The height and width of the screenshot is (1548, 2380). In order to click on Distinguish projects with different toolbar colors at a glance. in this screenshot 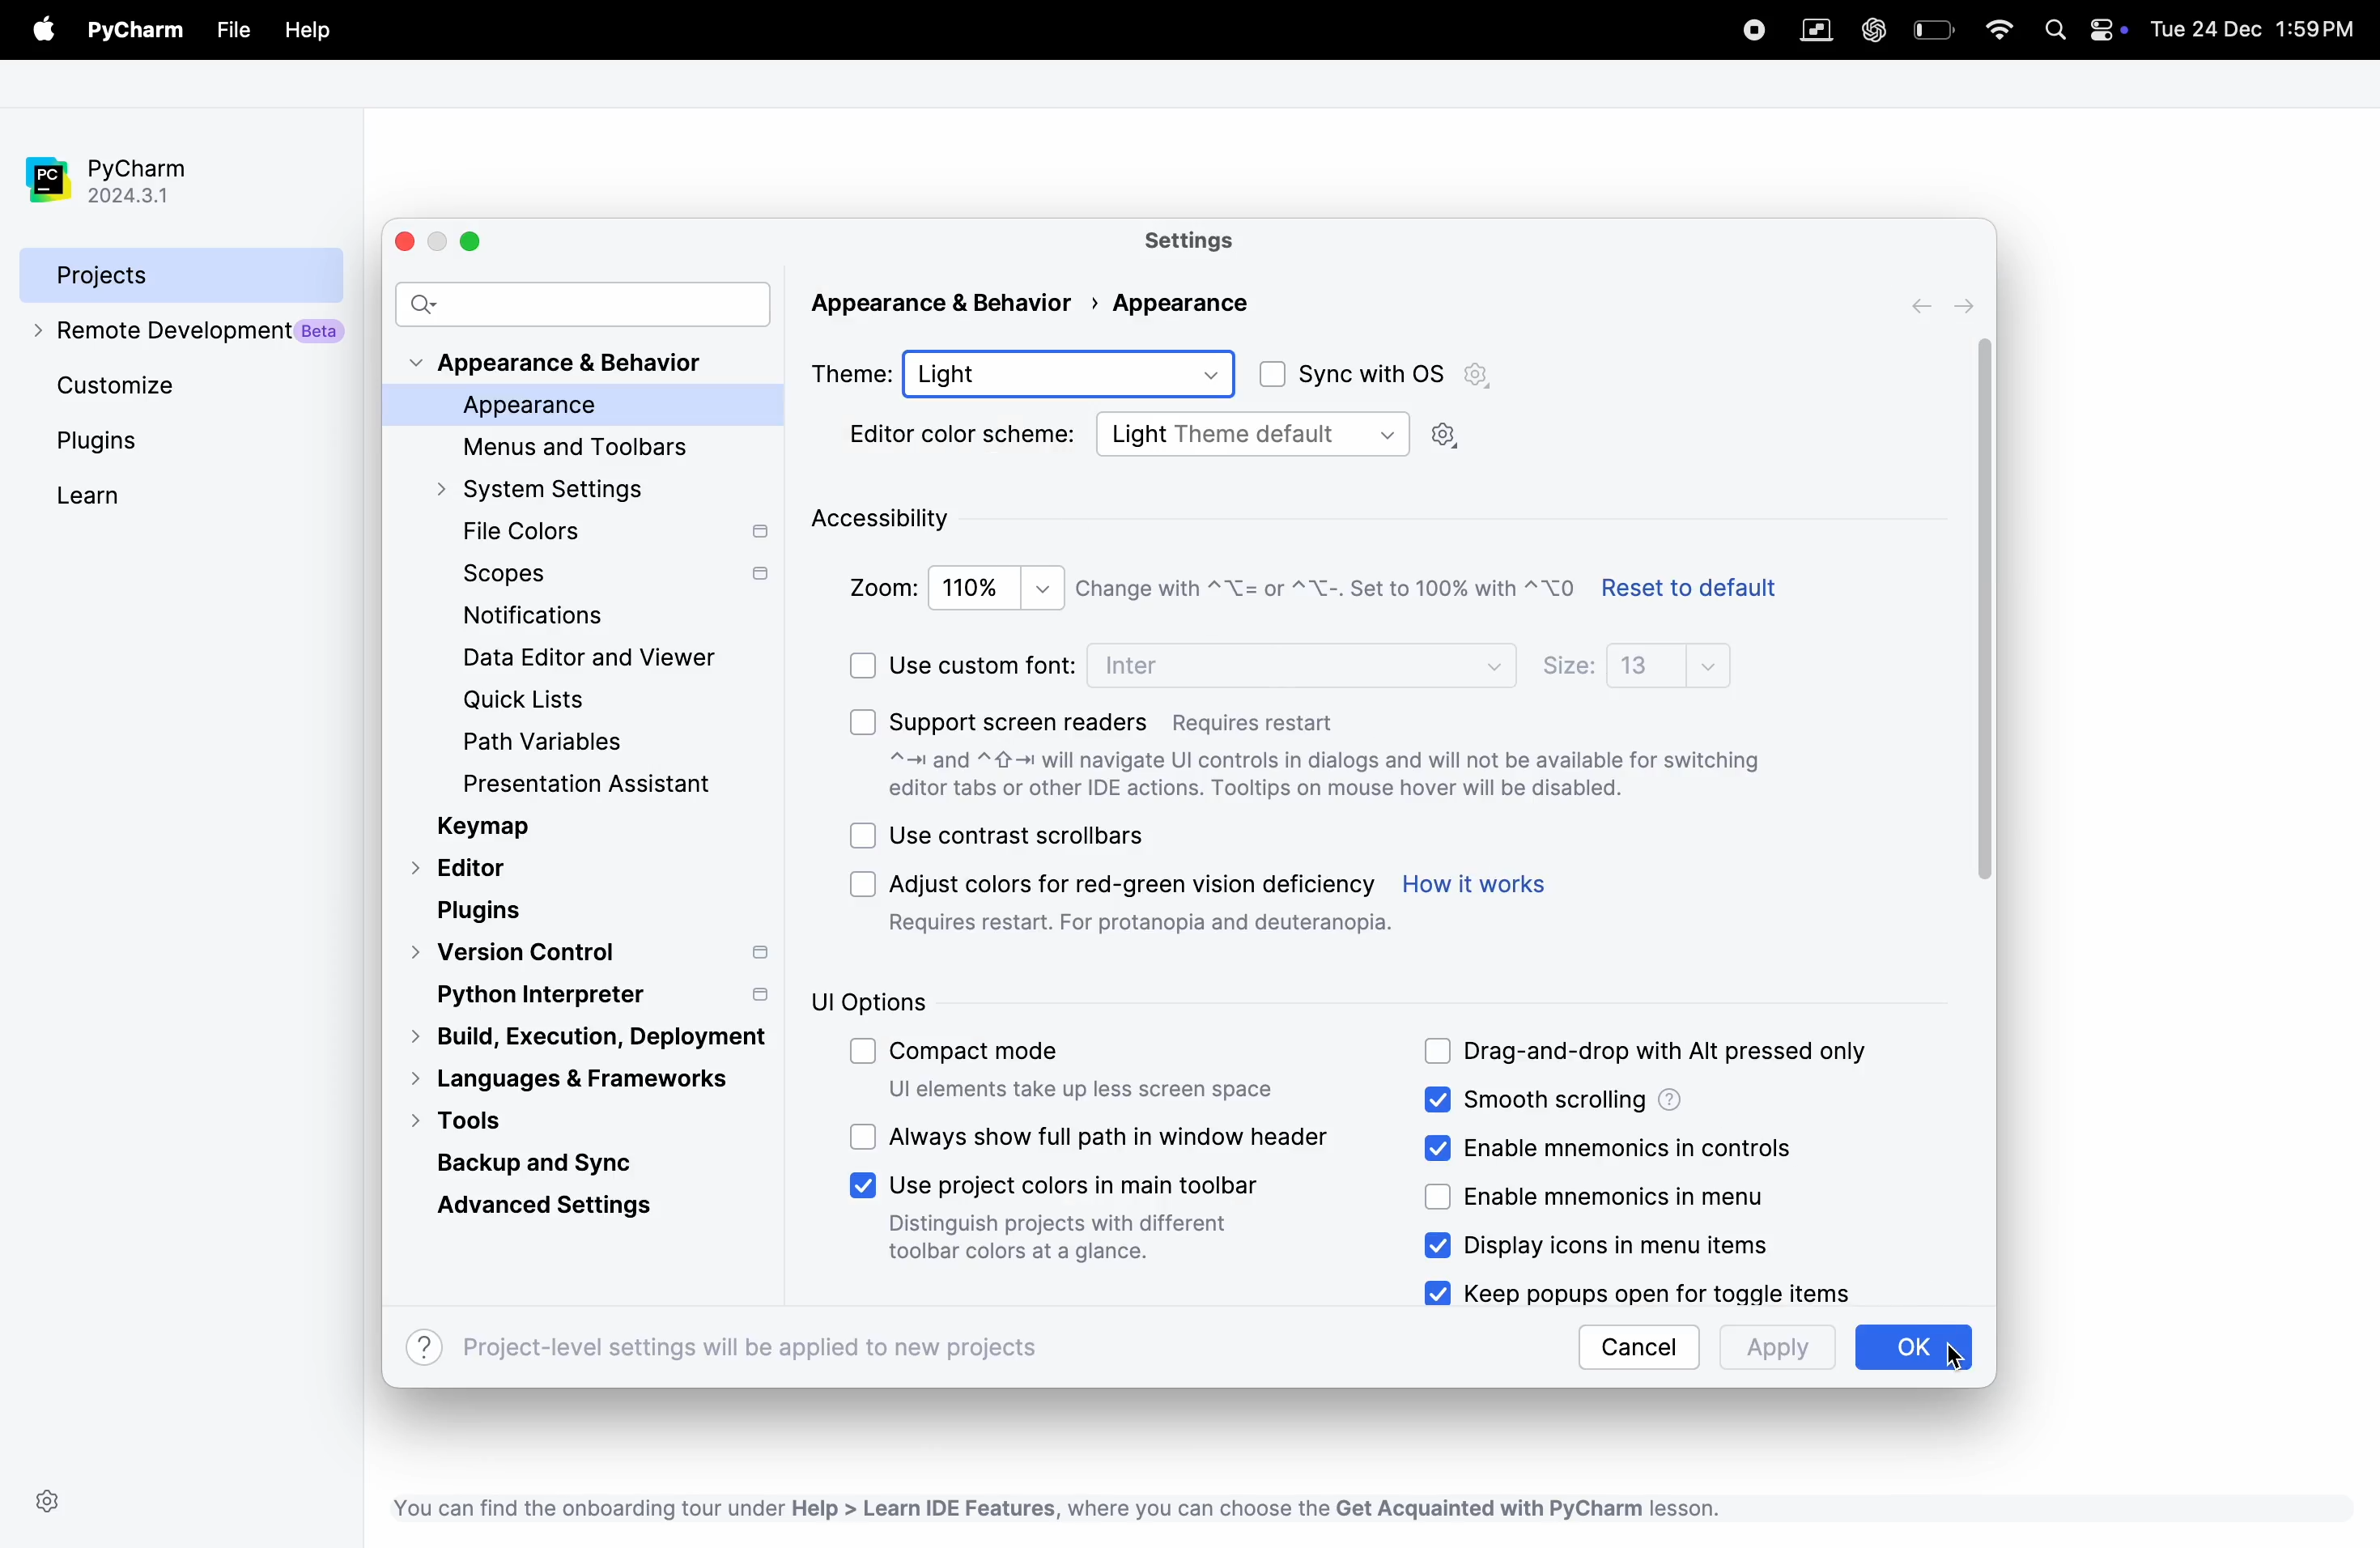, I will do `click(1051, 1243)`.